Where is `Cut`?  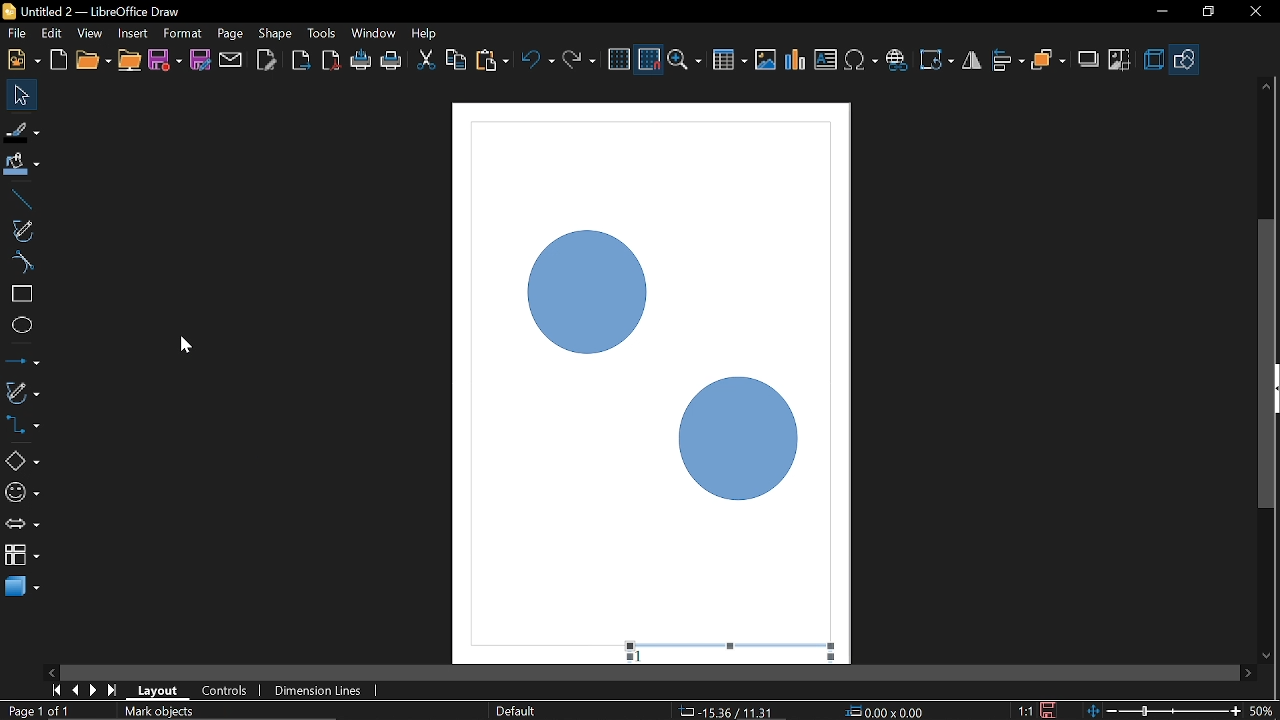 Cut is located at coordinates (426, 62).